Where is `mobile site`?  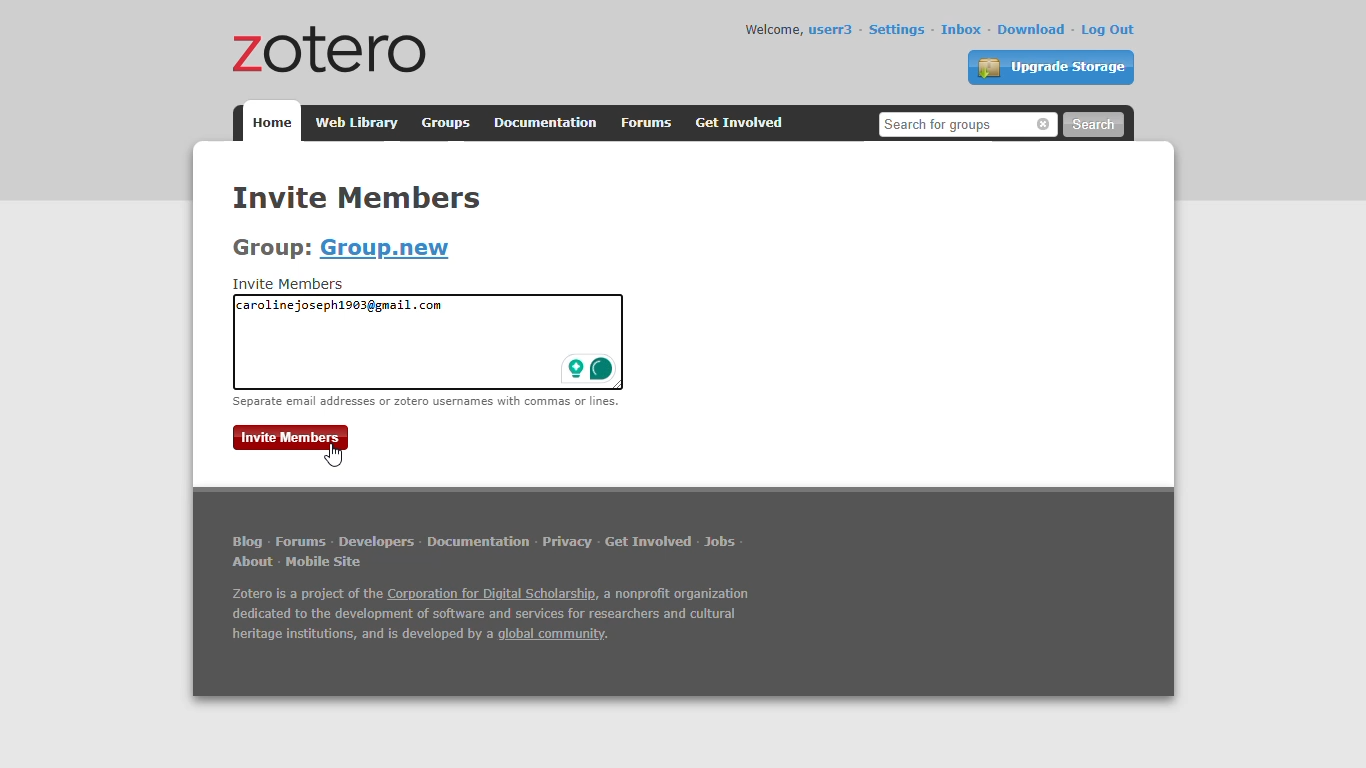
mobile site is located at coordinates (326, 562).